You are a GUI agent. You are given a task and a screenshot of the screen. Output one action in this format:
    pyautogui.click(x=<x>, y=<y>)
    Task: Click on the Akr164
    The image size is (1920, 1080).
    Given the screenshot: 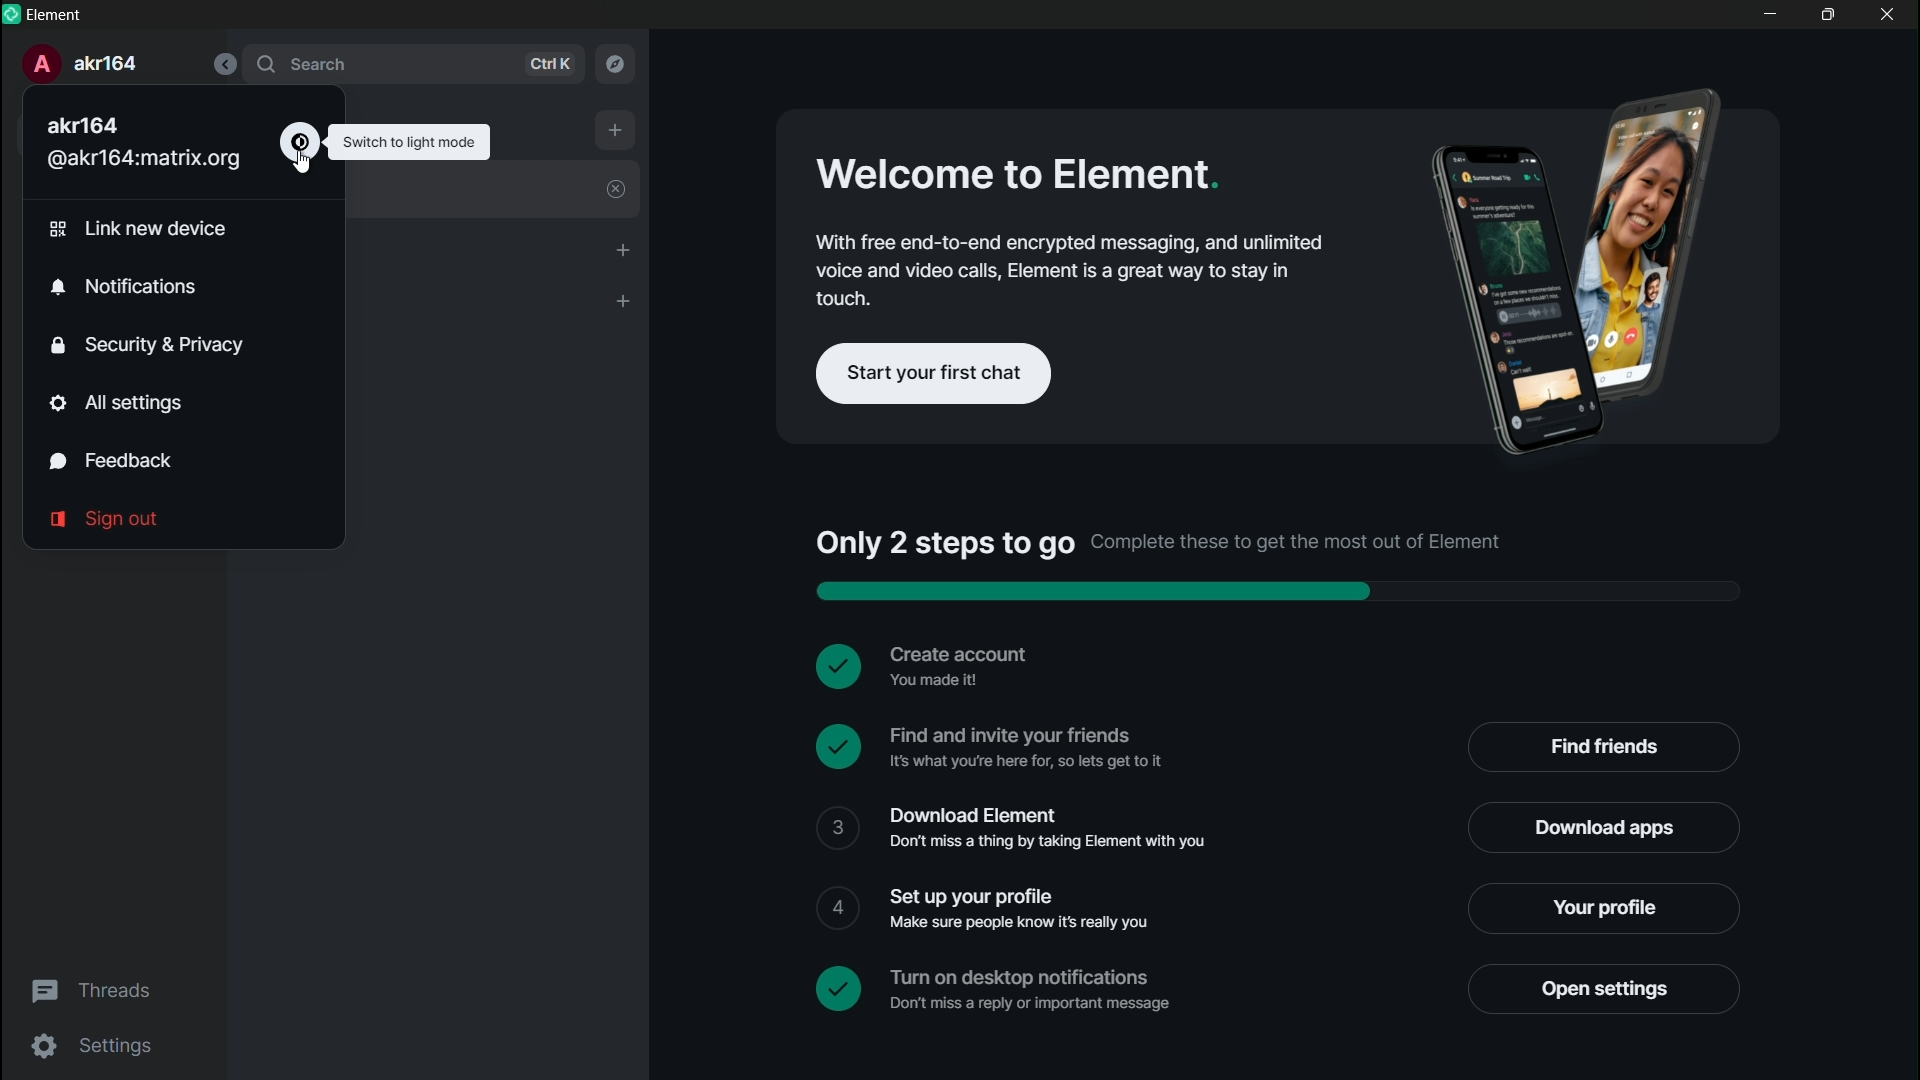 What is the action you would take?
    pyautogui.click(x=112, y=67)
    